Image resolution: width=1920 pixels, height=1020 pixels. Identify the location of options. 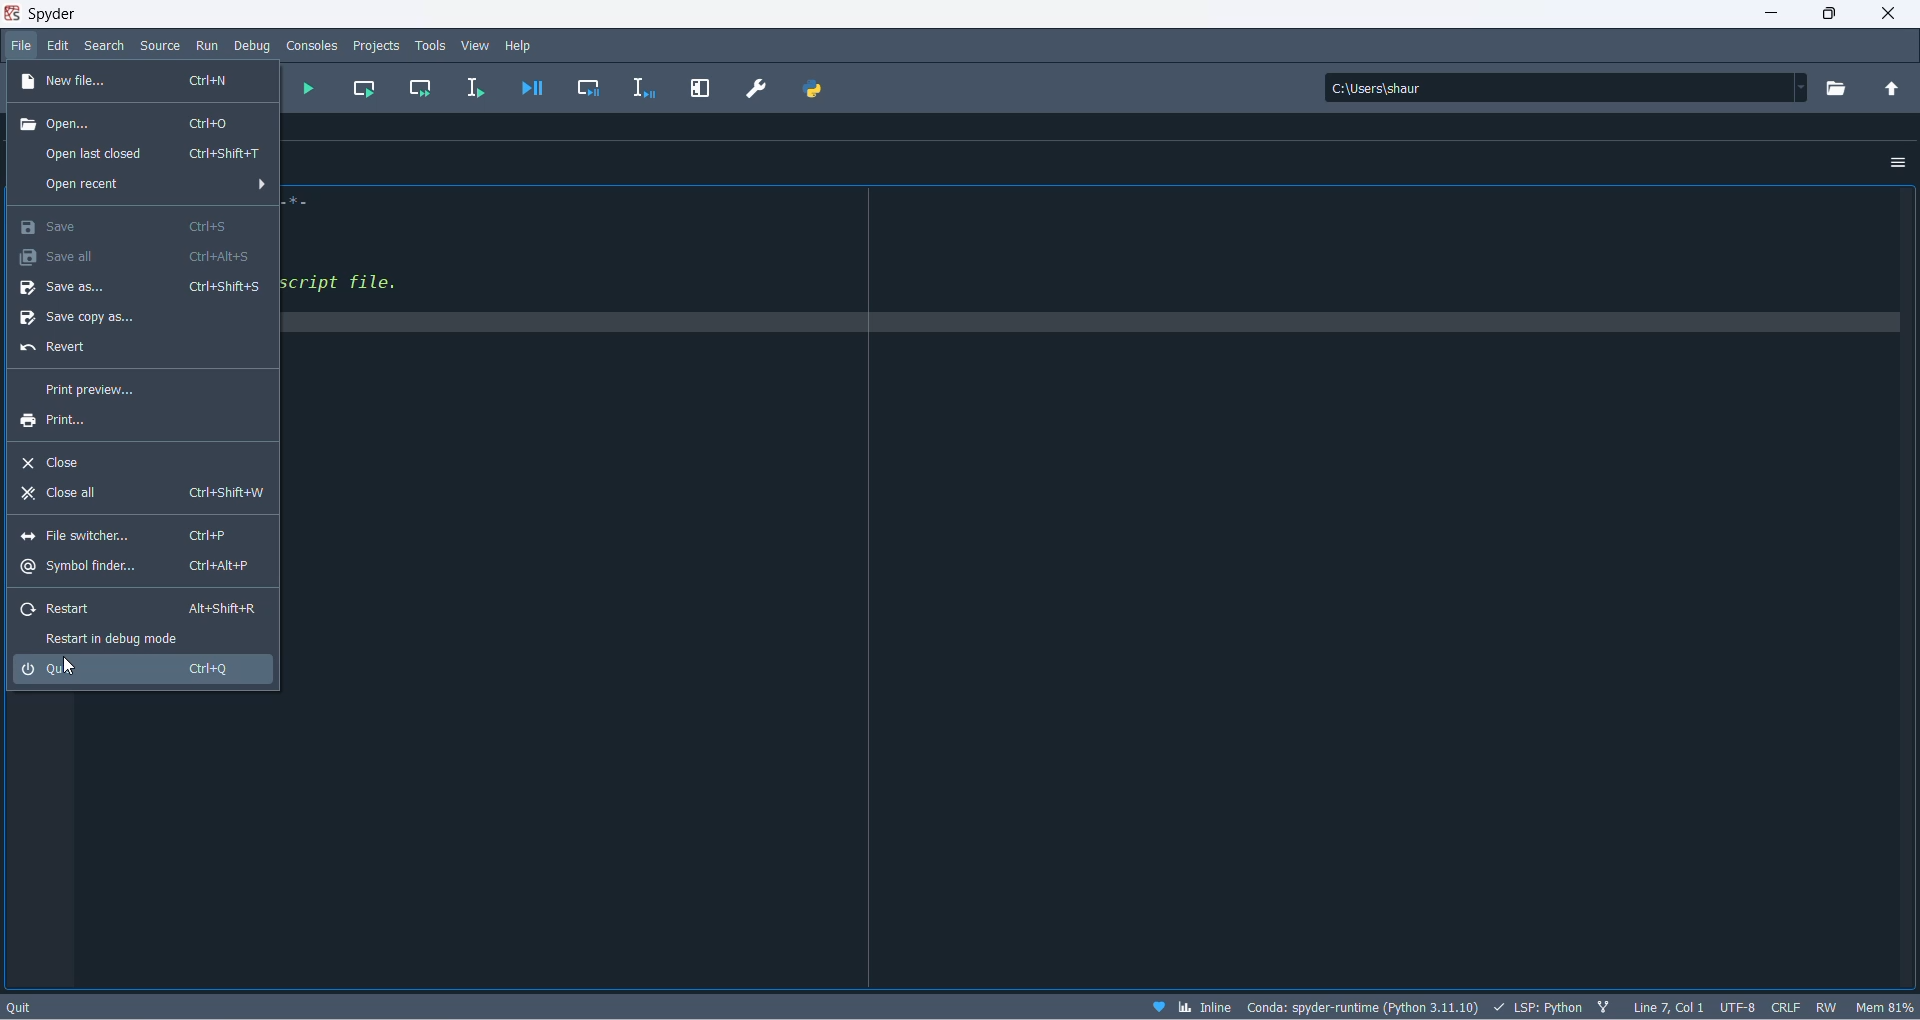
(1888, 160).